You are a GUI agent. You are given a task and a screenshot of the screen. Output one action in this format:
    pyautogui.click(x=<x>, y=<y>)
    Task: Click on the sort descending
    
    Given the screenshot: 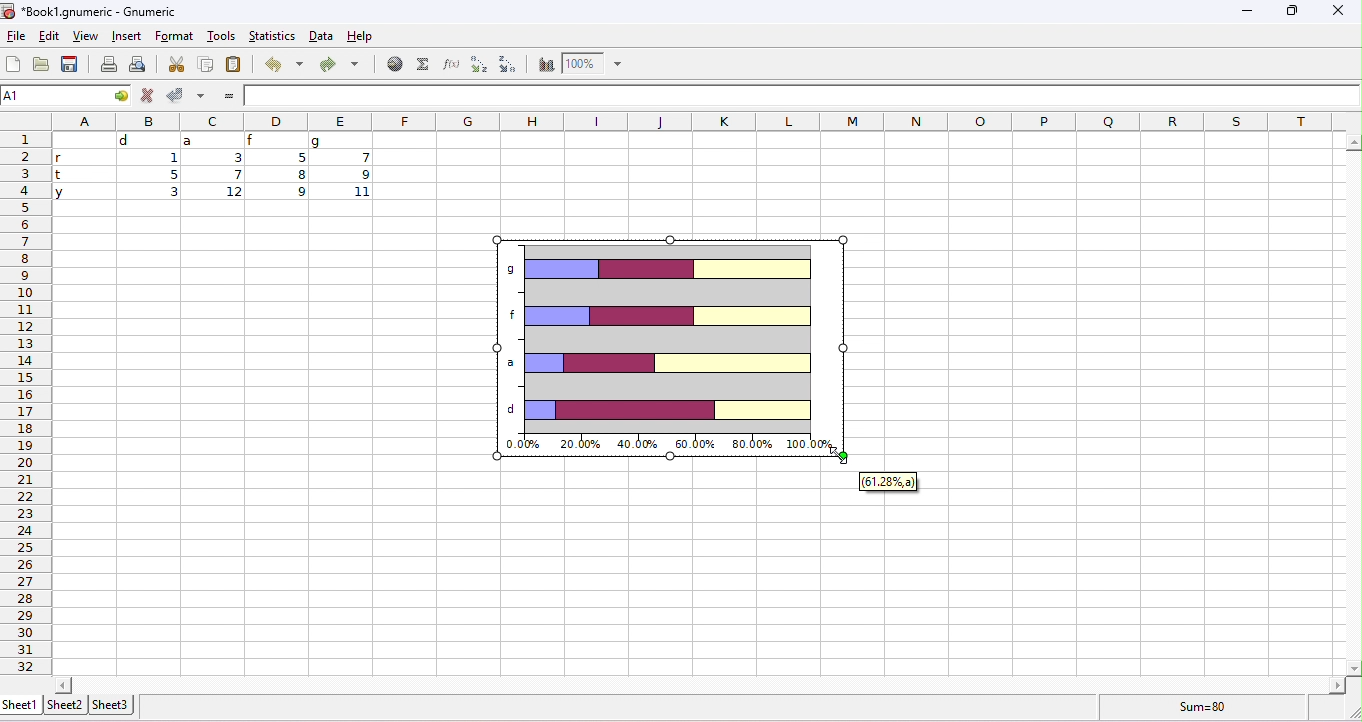 What is the action you would take?
    pyautogui.click(x=509, y=63)
    